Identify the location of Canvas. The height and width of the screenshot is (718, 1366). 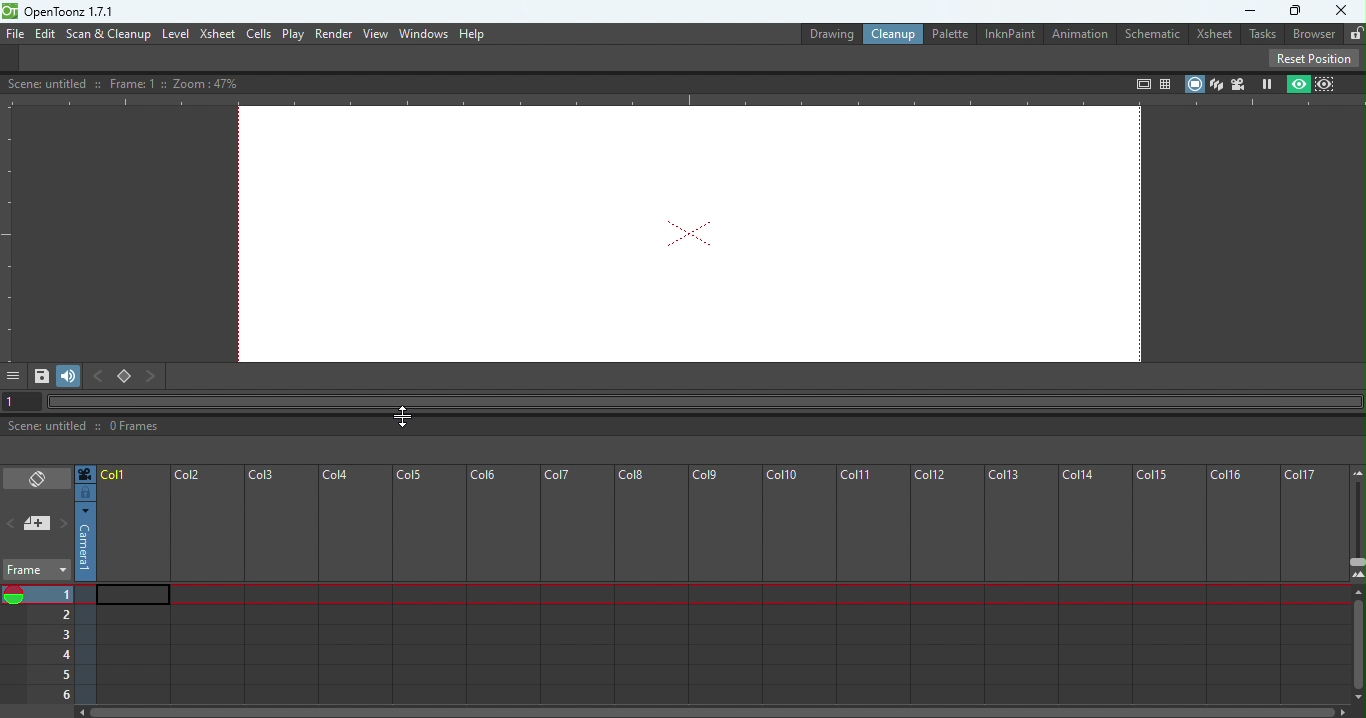
(692, 236).